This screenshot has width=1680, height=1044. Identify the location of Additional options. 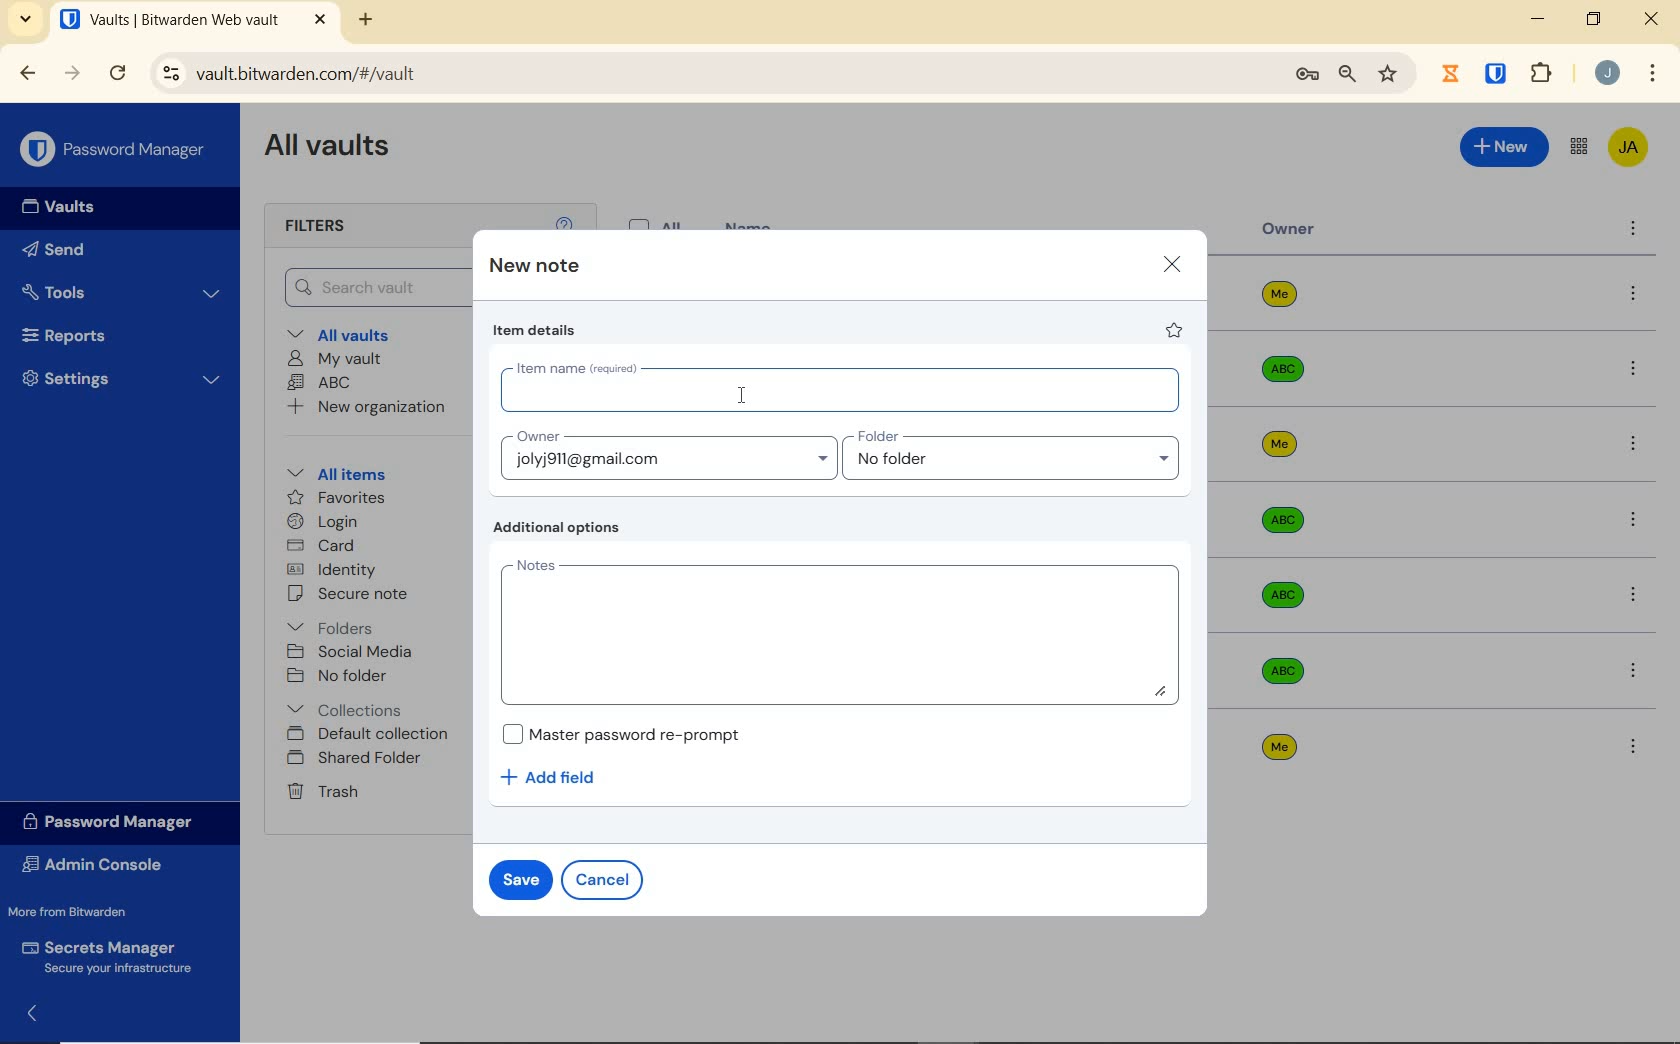
(561, 529).